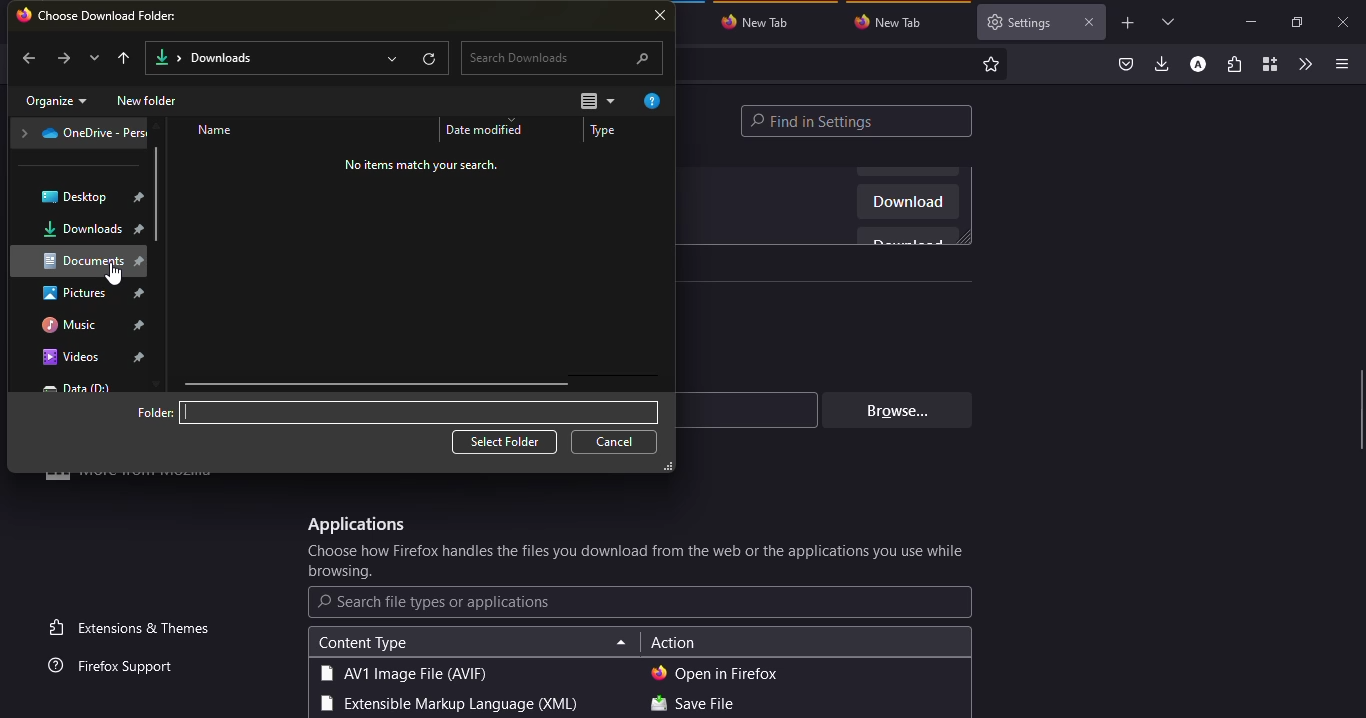  Describe the element at coordinates (77, 388) in the screenshot. I see `location` at that location.